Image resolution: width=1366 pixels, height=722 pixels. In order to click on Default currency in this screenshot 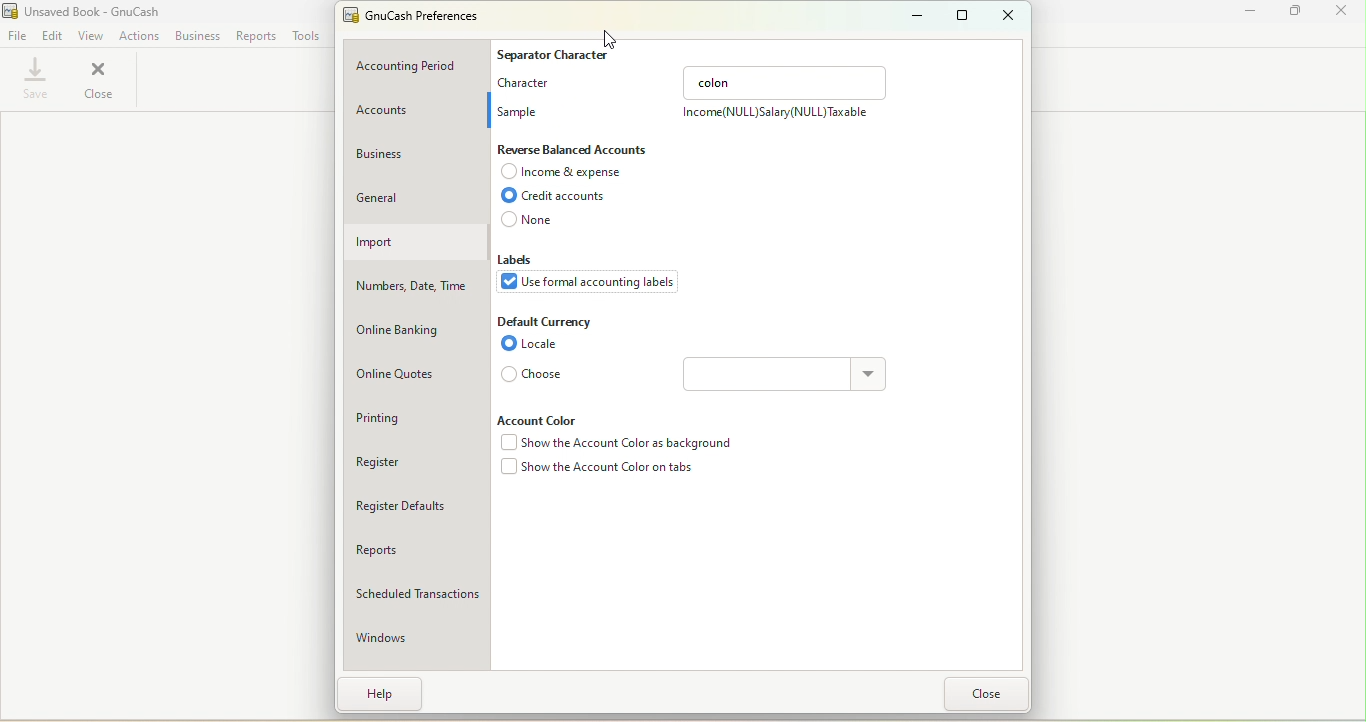, I will do `click(547, 321)`.